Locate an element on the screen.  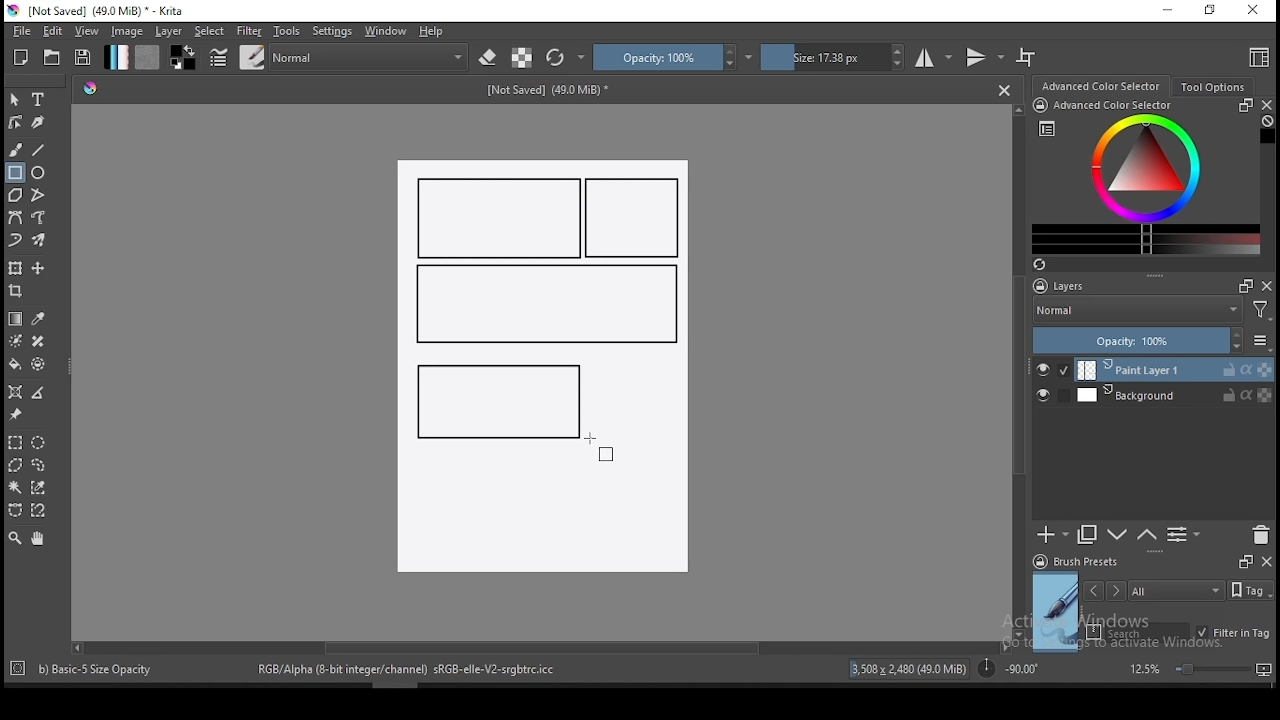
close docker is located at coordinates (1267, 285).